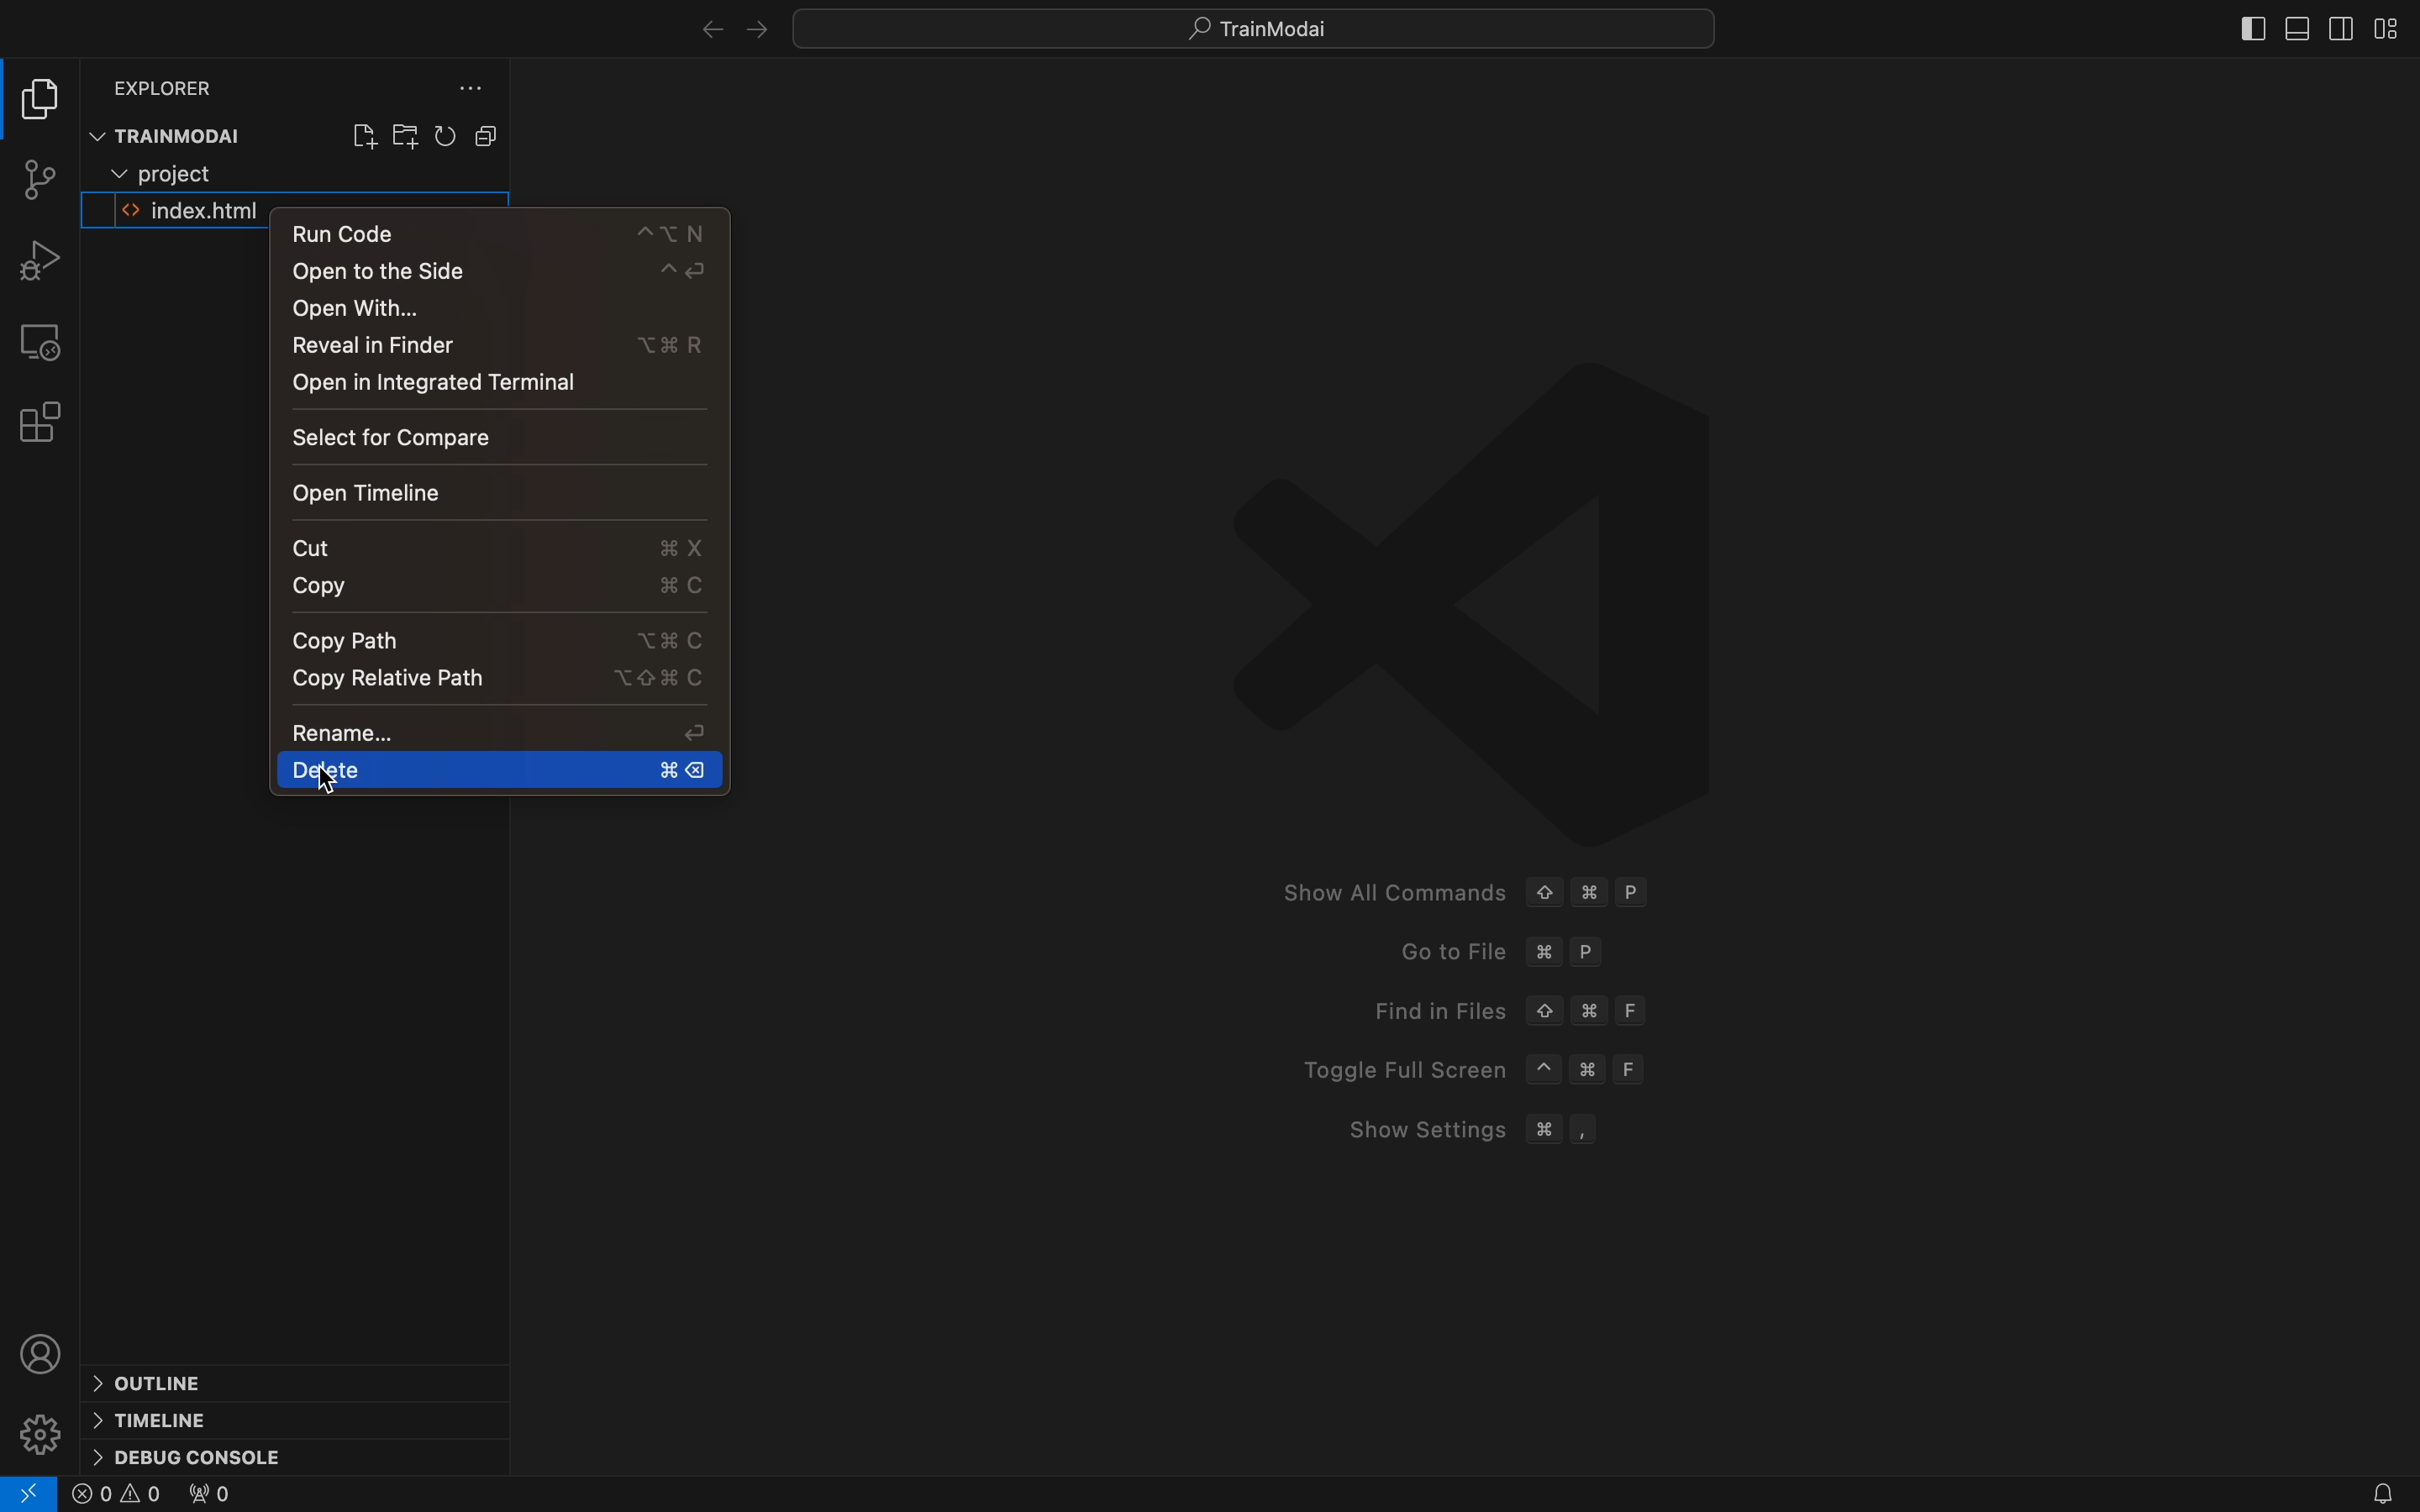 The height and width of the screenshot is (1512, 2420). Describe the element at coordinates (395, 438) in the screenshot. I see `select for compare` at that location.